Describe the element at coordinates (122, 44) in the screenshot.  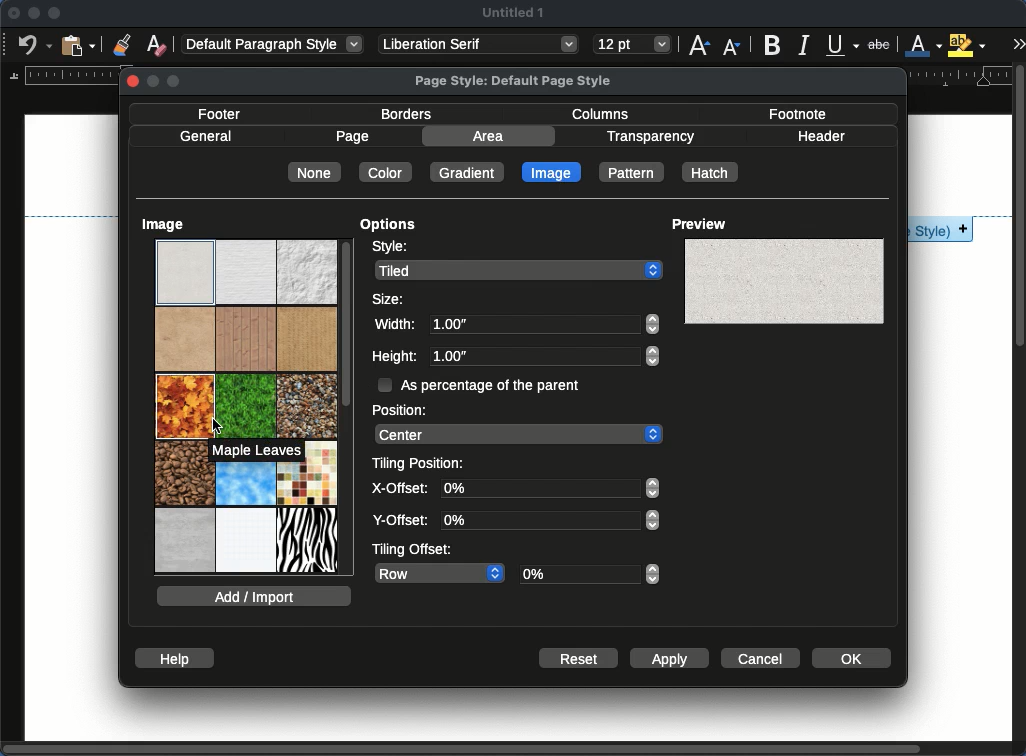
I see `clone formatting` at that location.